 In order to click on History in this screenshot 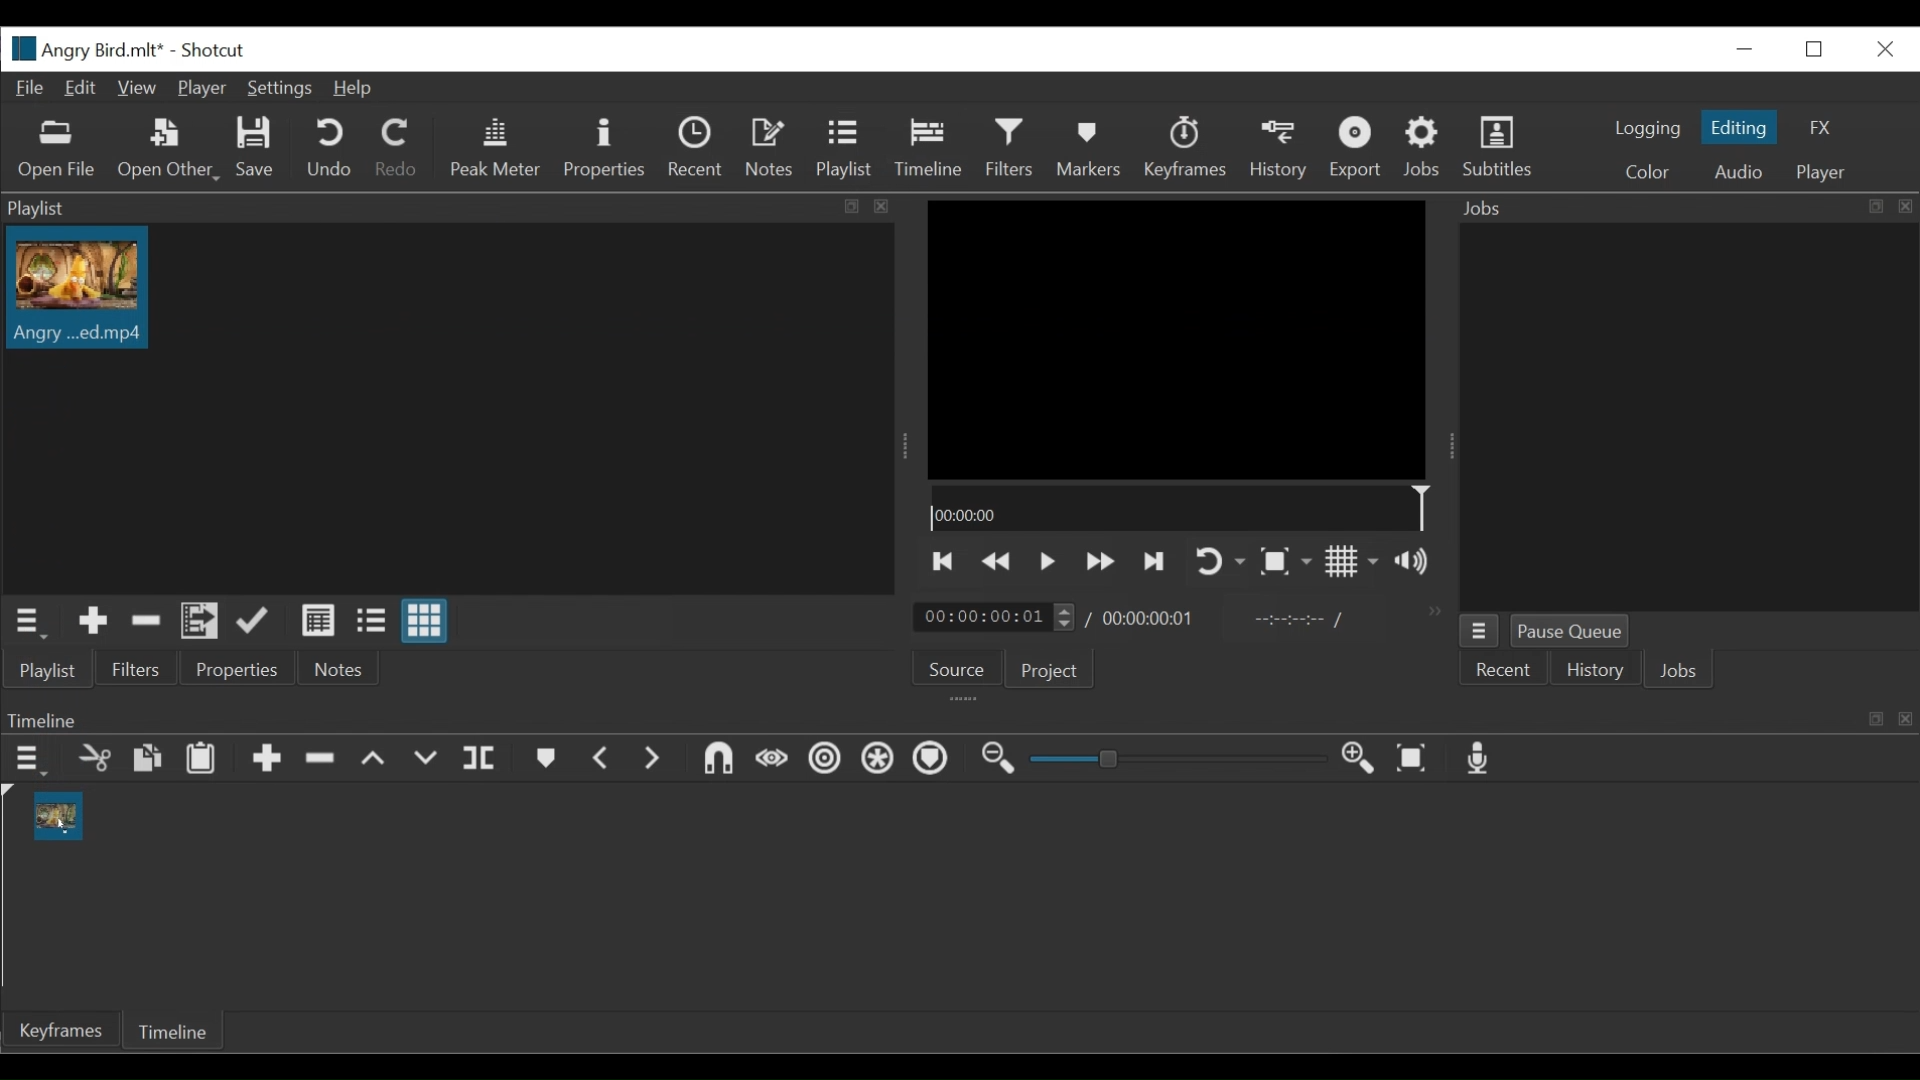, I will do `click(1594, 668)`.